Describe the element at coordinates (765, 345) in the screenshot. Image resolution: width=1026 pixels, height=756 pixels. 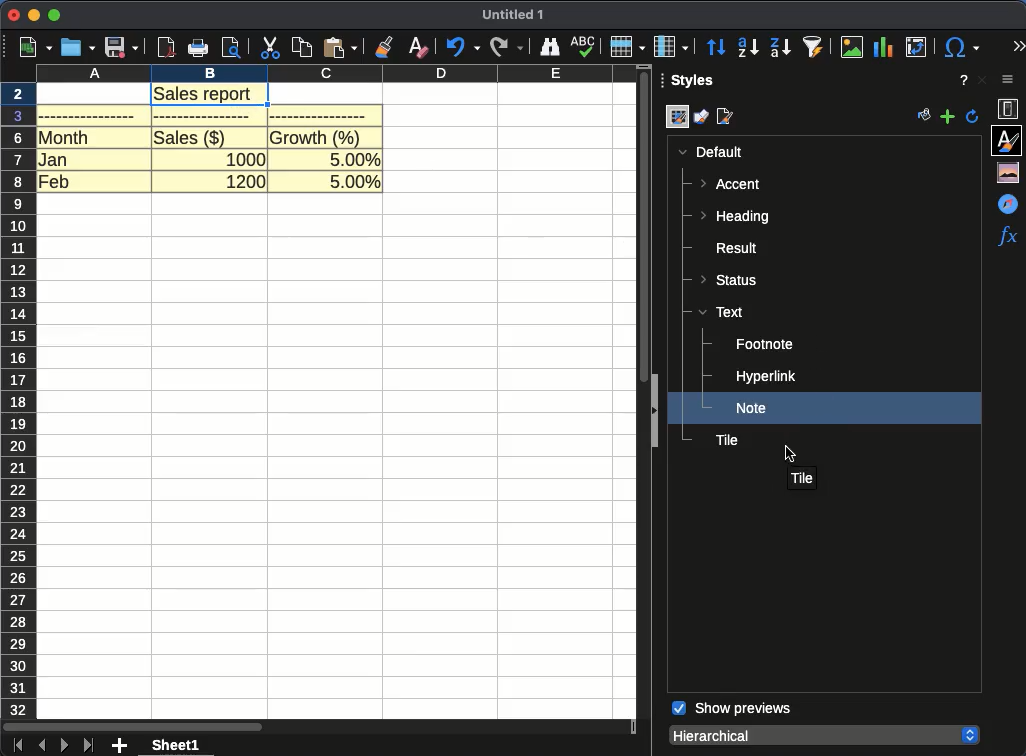
I see `footnote` at that location.